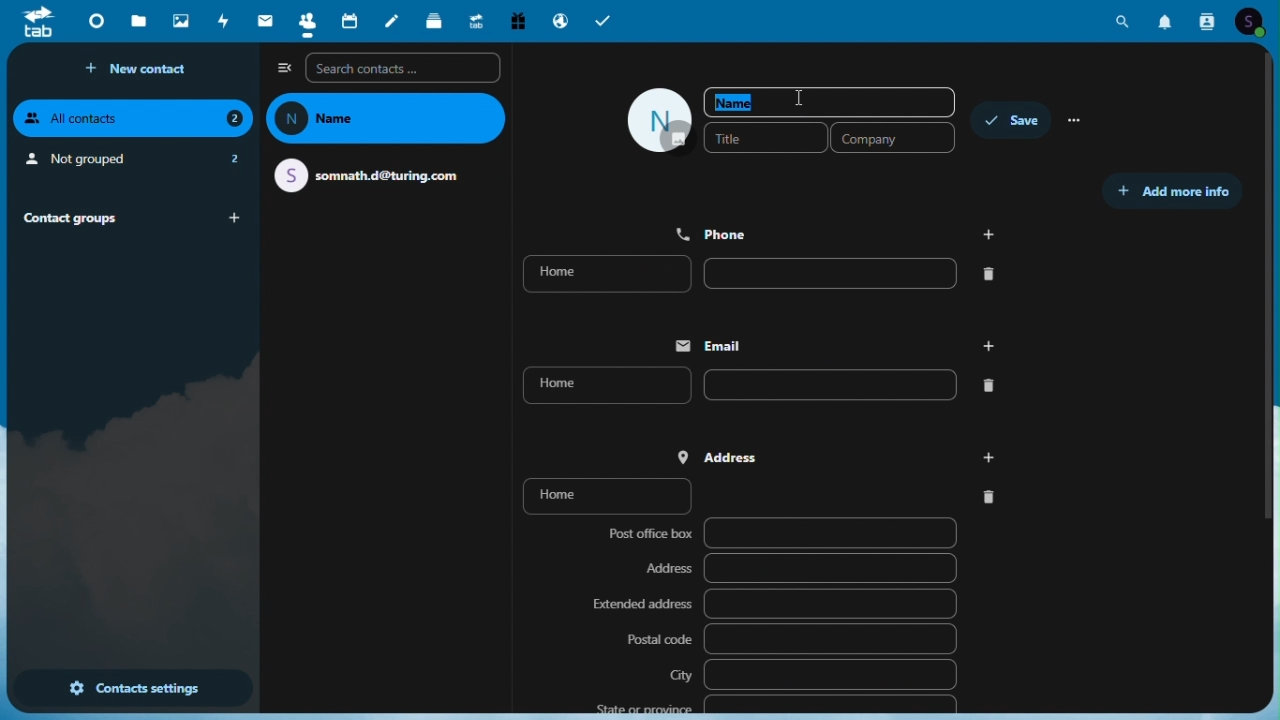 This screenshot has width=1280, height=720. What do you see at coordinates (180, 21) in the screenshot?
I see `Photo` at bounding box center [180, 21].